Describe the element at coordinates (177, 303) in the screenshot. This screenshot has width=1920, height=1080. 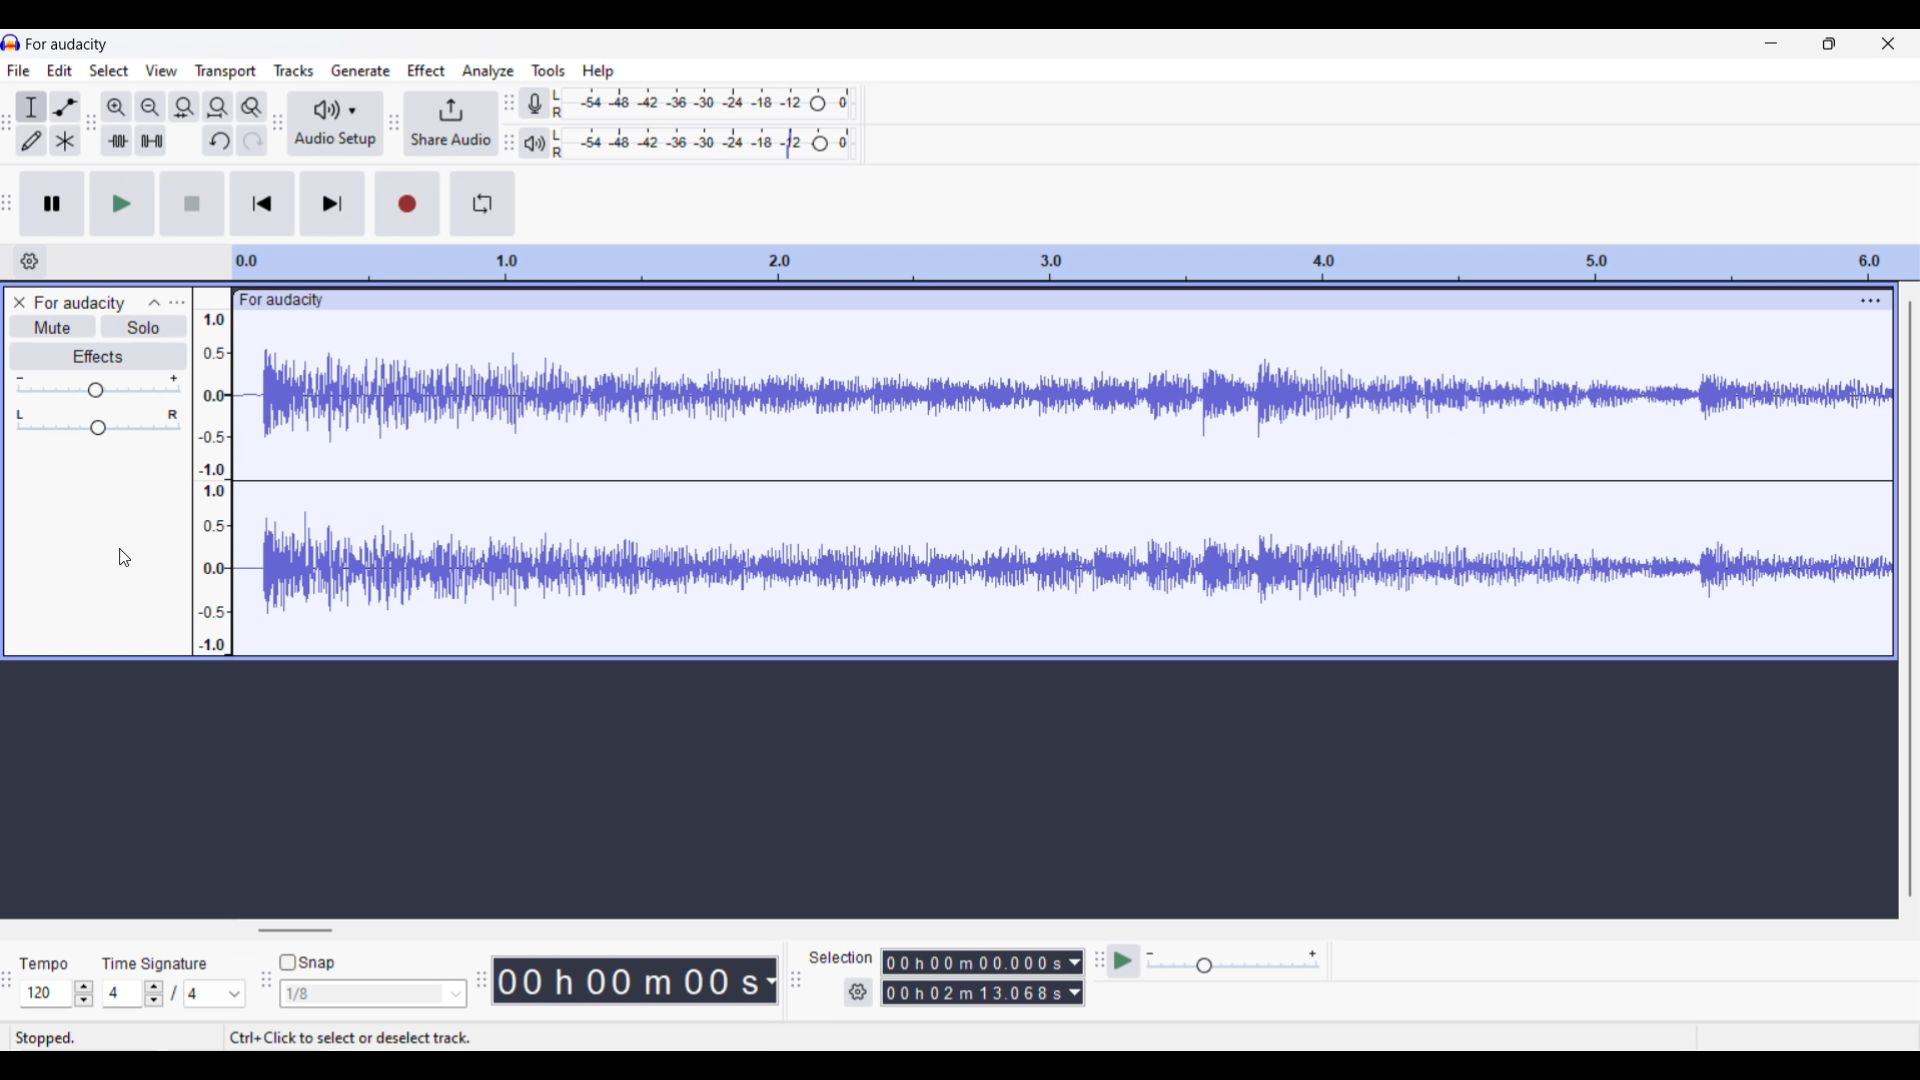
I see `Open menu` at that location.